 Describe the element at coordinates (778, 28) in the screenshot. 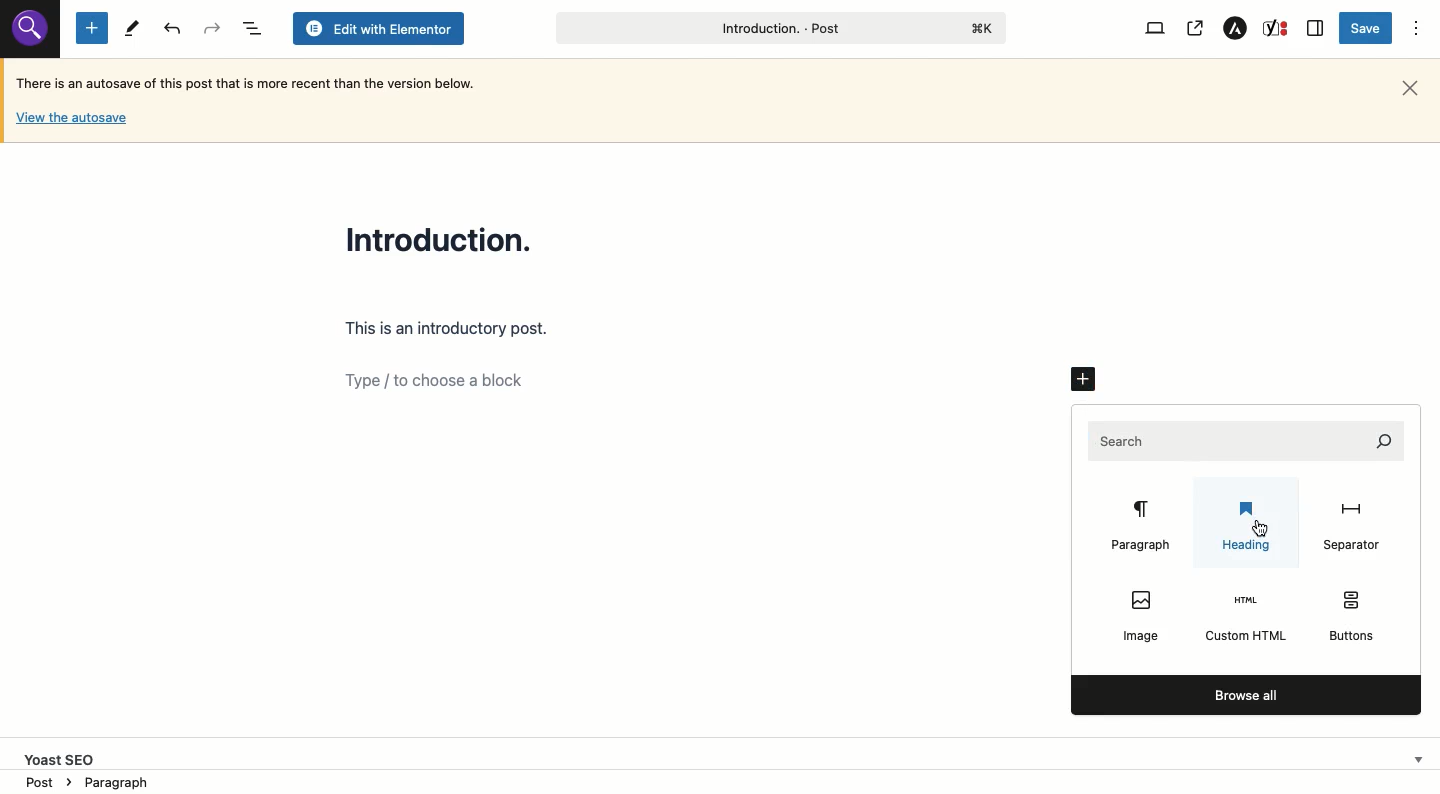

I see `Post` at that location.